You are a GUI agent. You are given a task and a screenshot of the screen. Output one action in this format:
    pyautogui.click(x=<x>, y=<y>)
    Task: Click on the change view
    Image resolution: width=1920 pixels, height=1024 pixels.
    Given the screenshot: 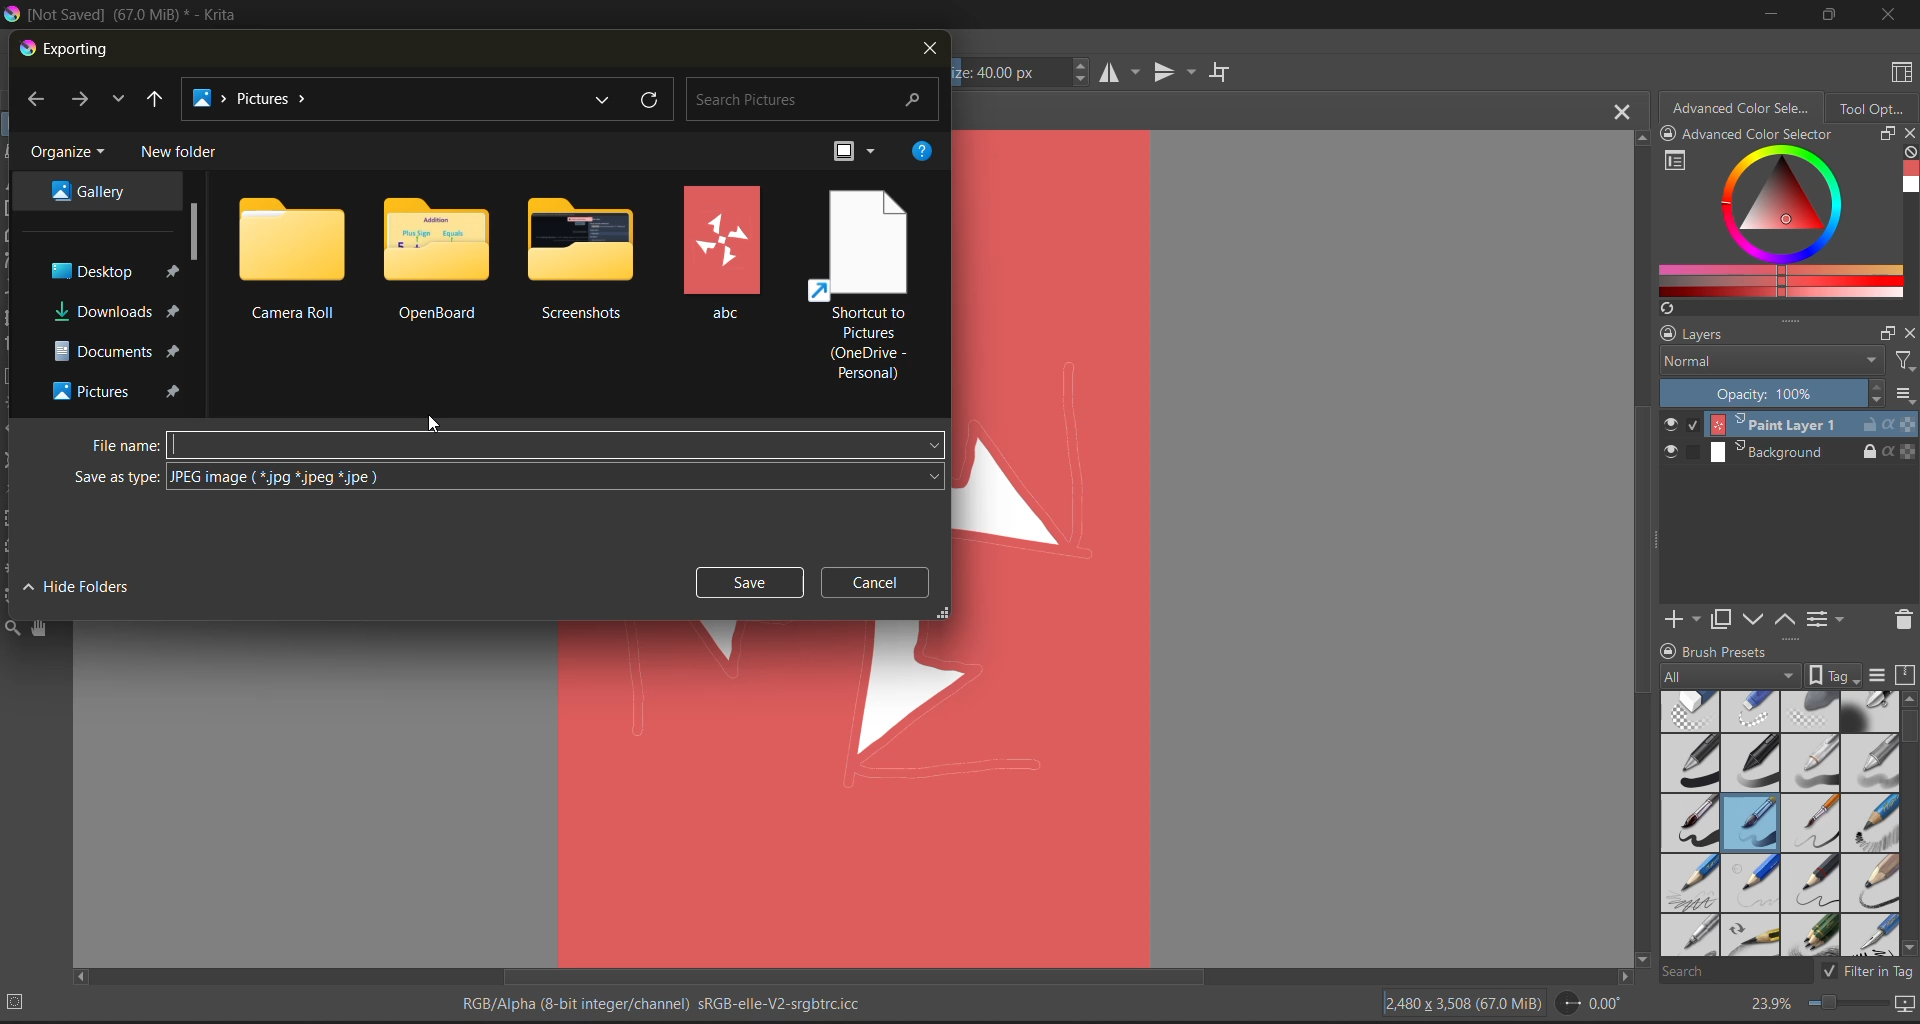 What is the action you would take?
    pyautogui.click(x=854, y=152)
    